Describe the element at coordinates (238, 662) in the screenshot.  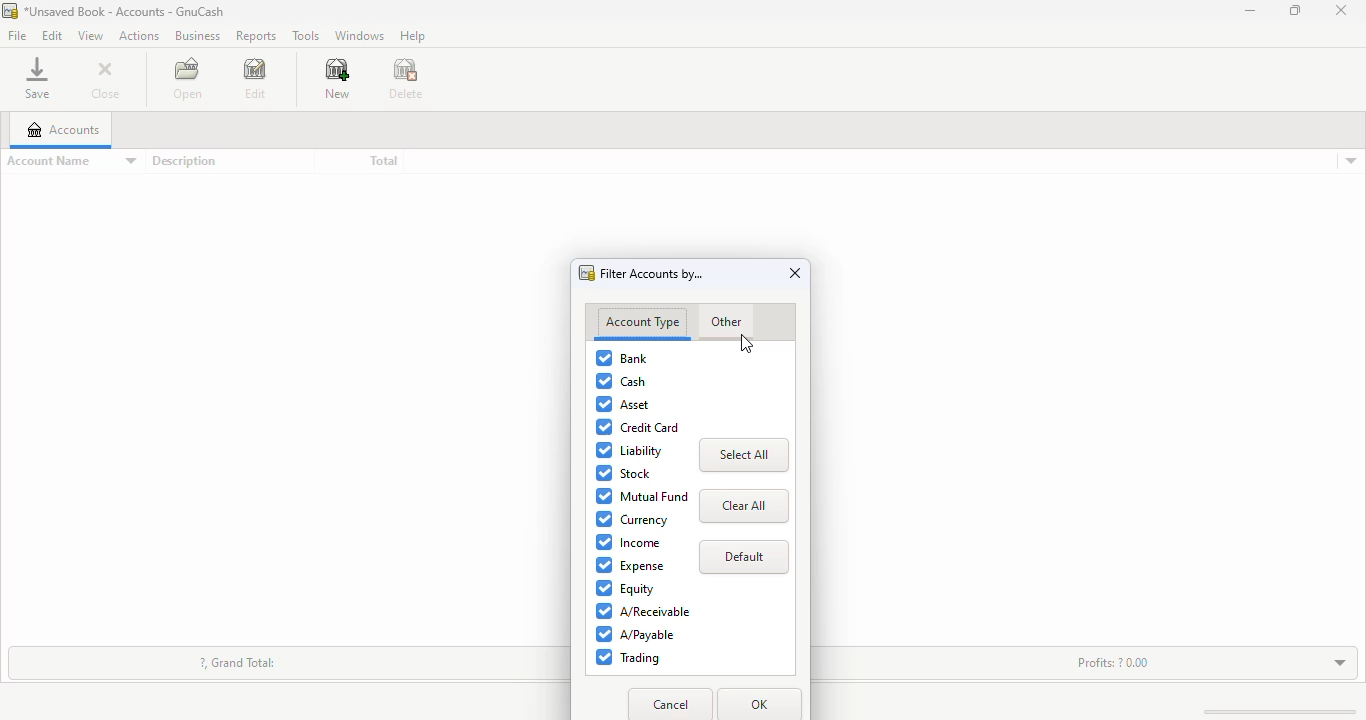
I see `?, grand total:` at that location.